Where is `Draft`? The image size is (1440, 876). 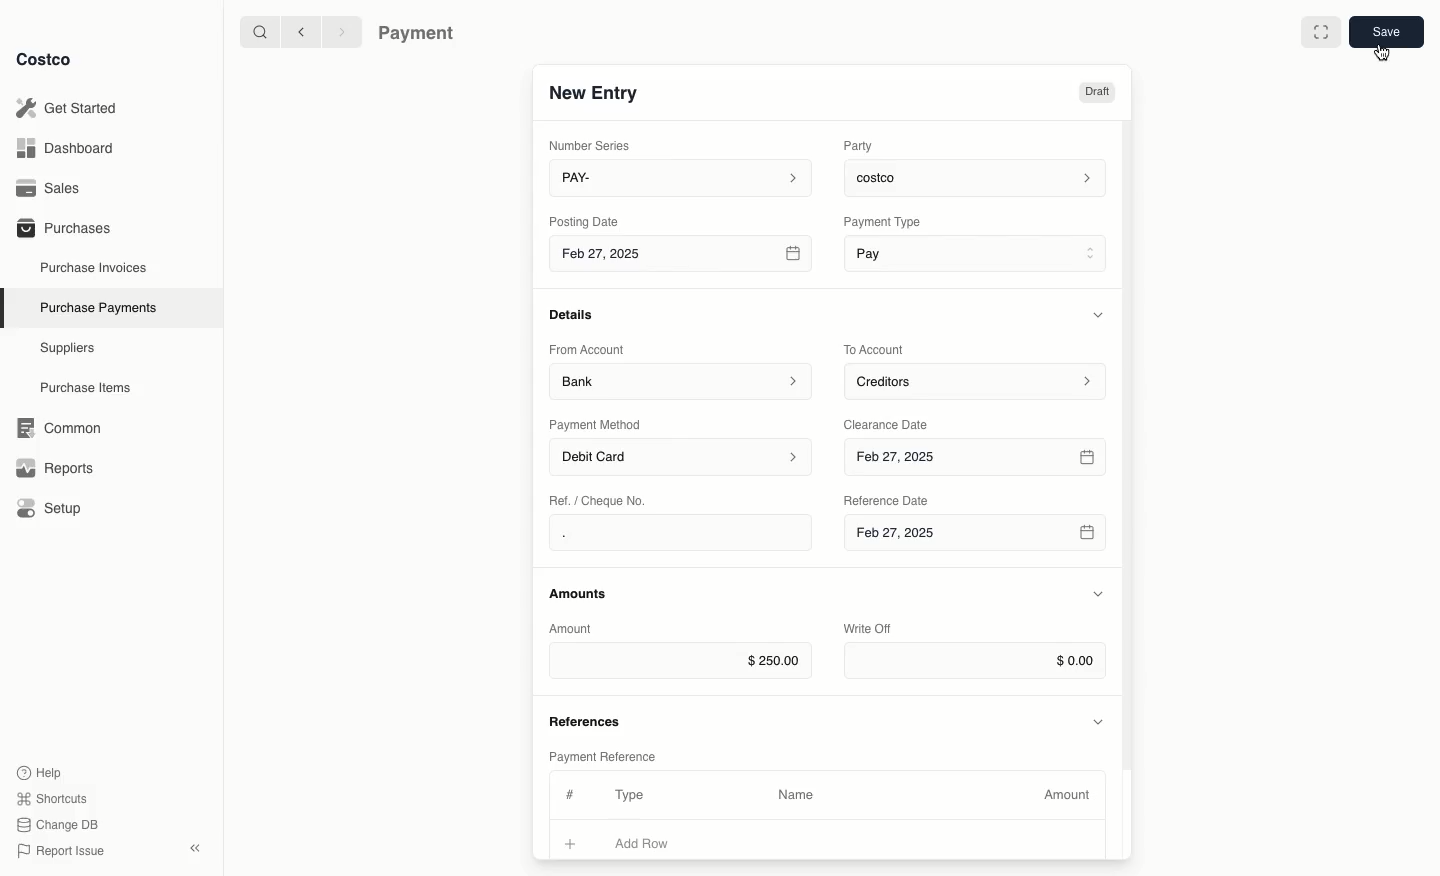
Draft is located at coordinates (1096, 92).